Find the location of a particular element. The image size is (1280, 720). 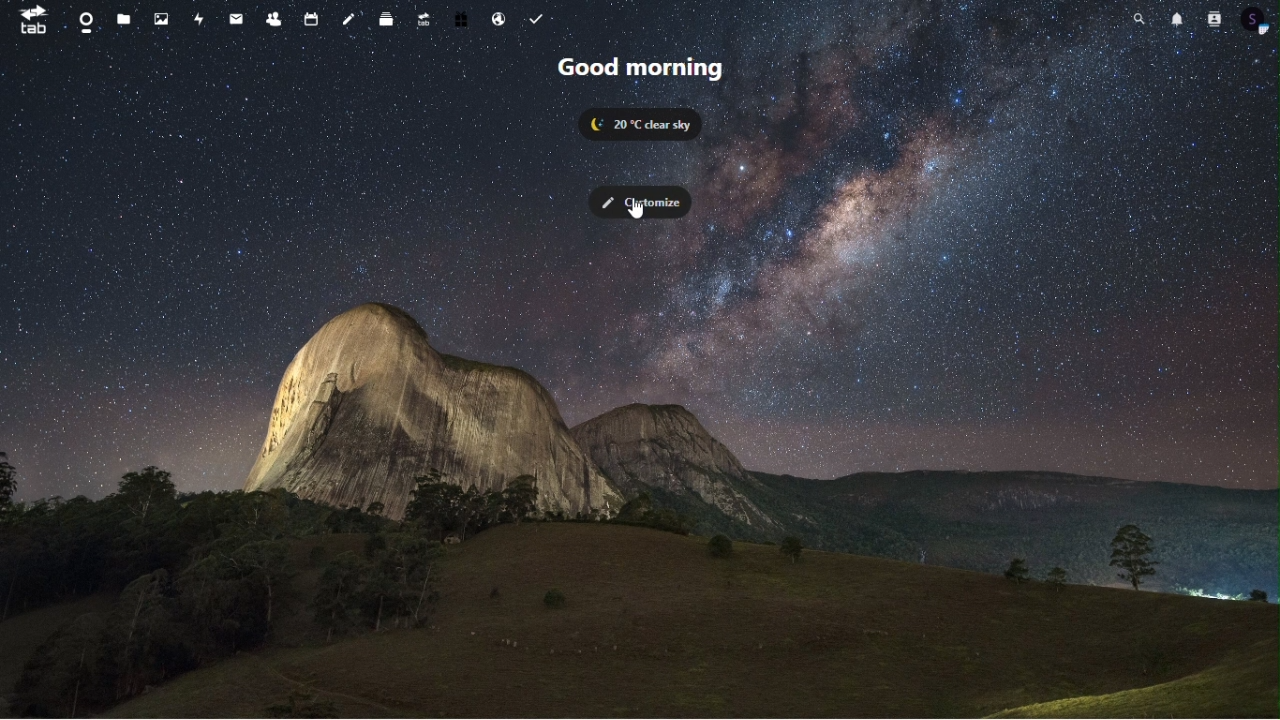

calender is located at coordinates (313, 21).